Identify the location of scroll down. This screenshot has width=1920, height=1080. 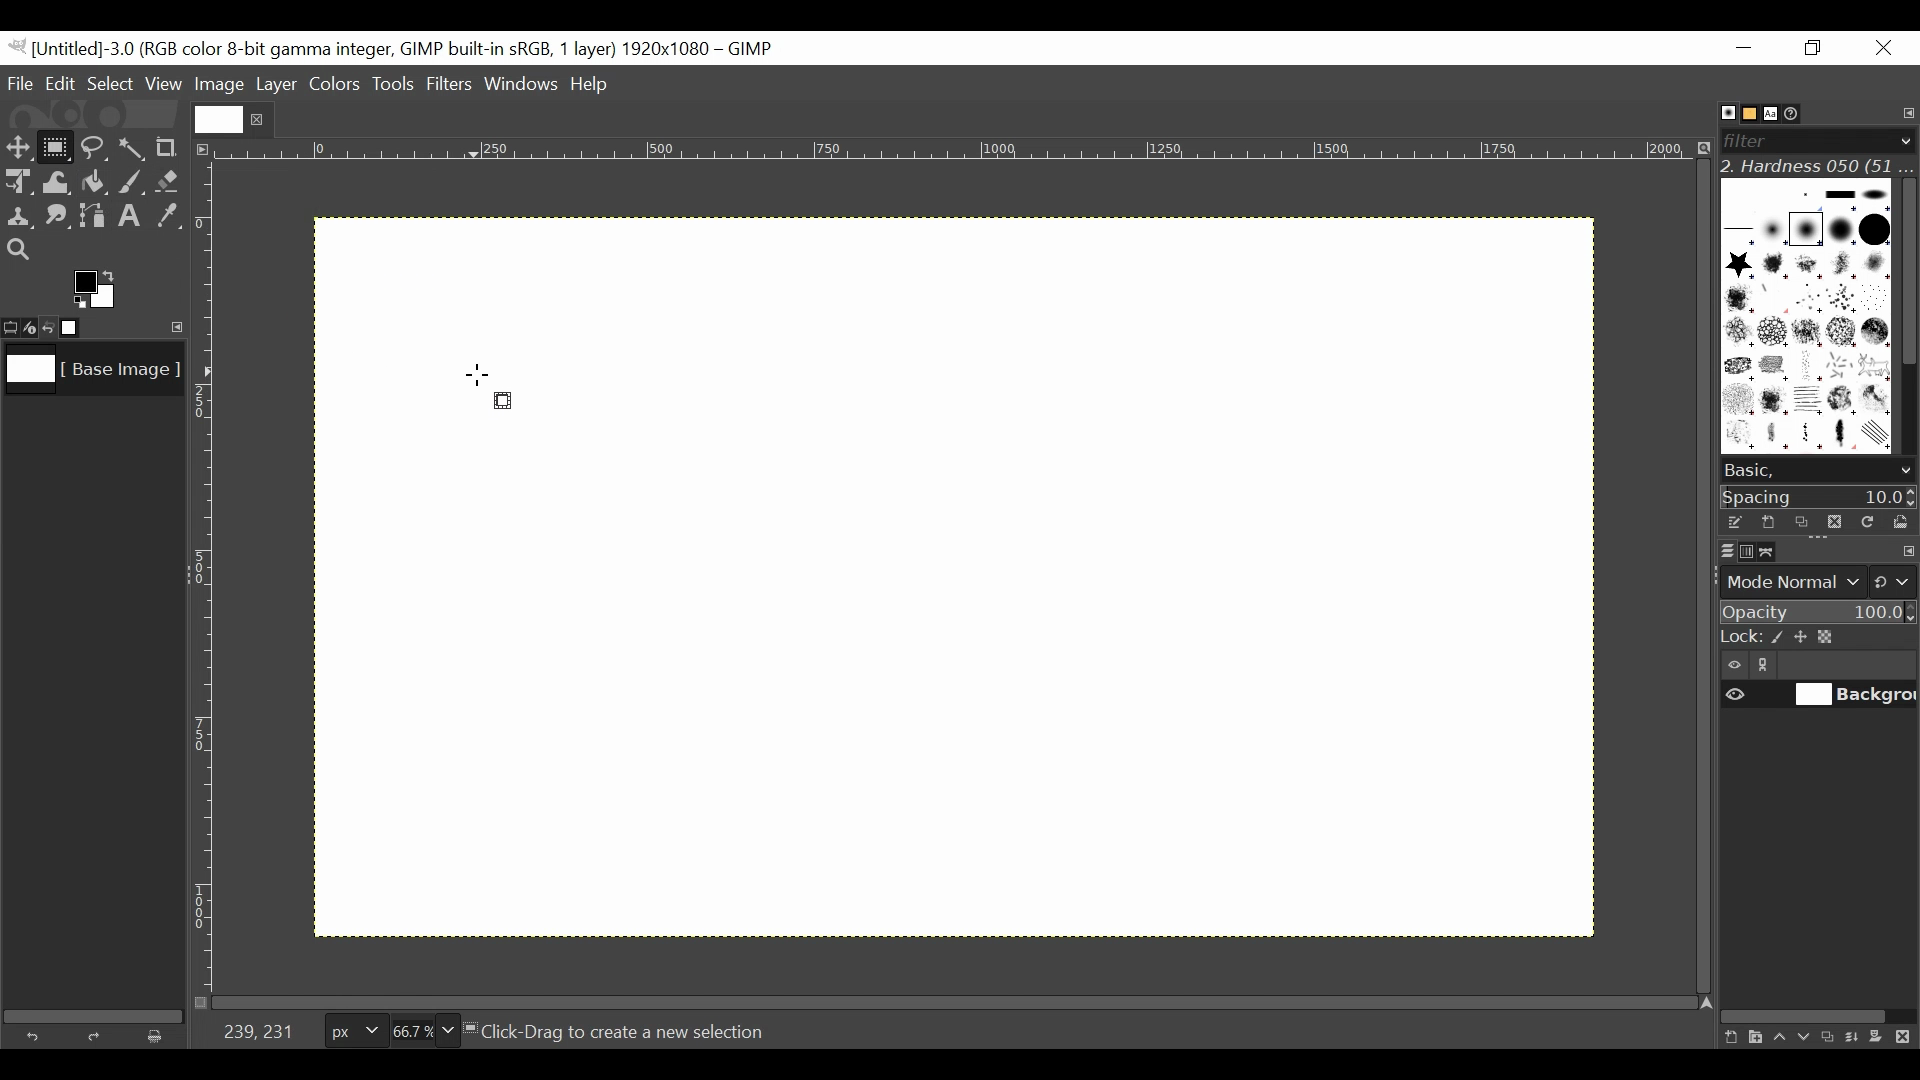
(1905, 471).